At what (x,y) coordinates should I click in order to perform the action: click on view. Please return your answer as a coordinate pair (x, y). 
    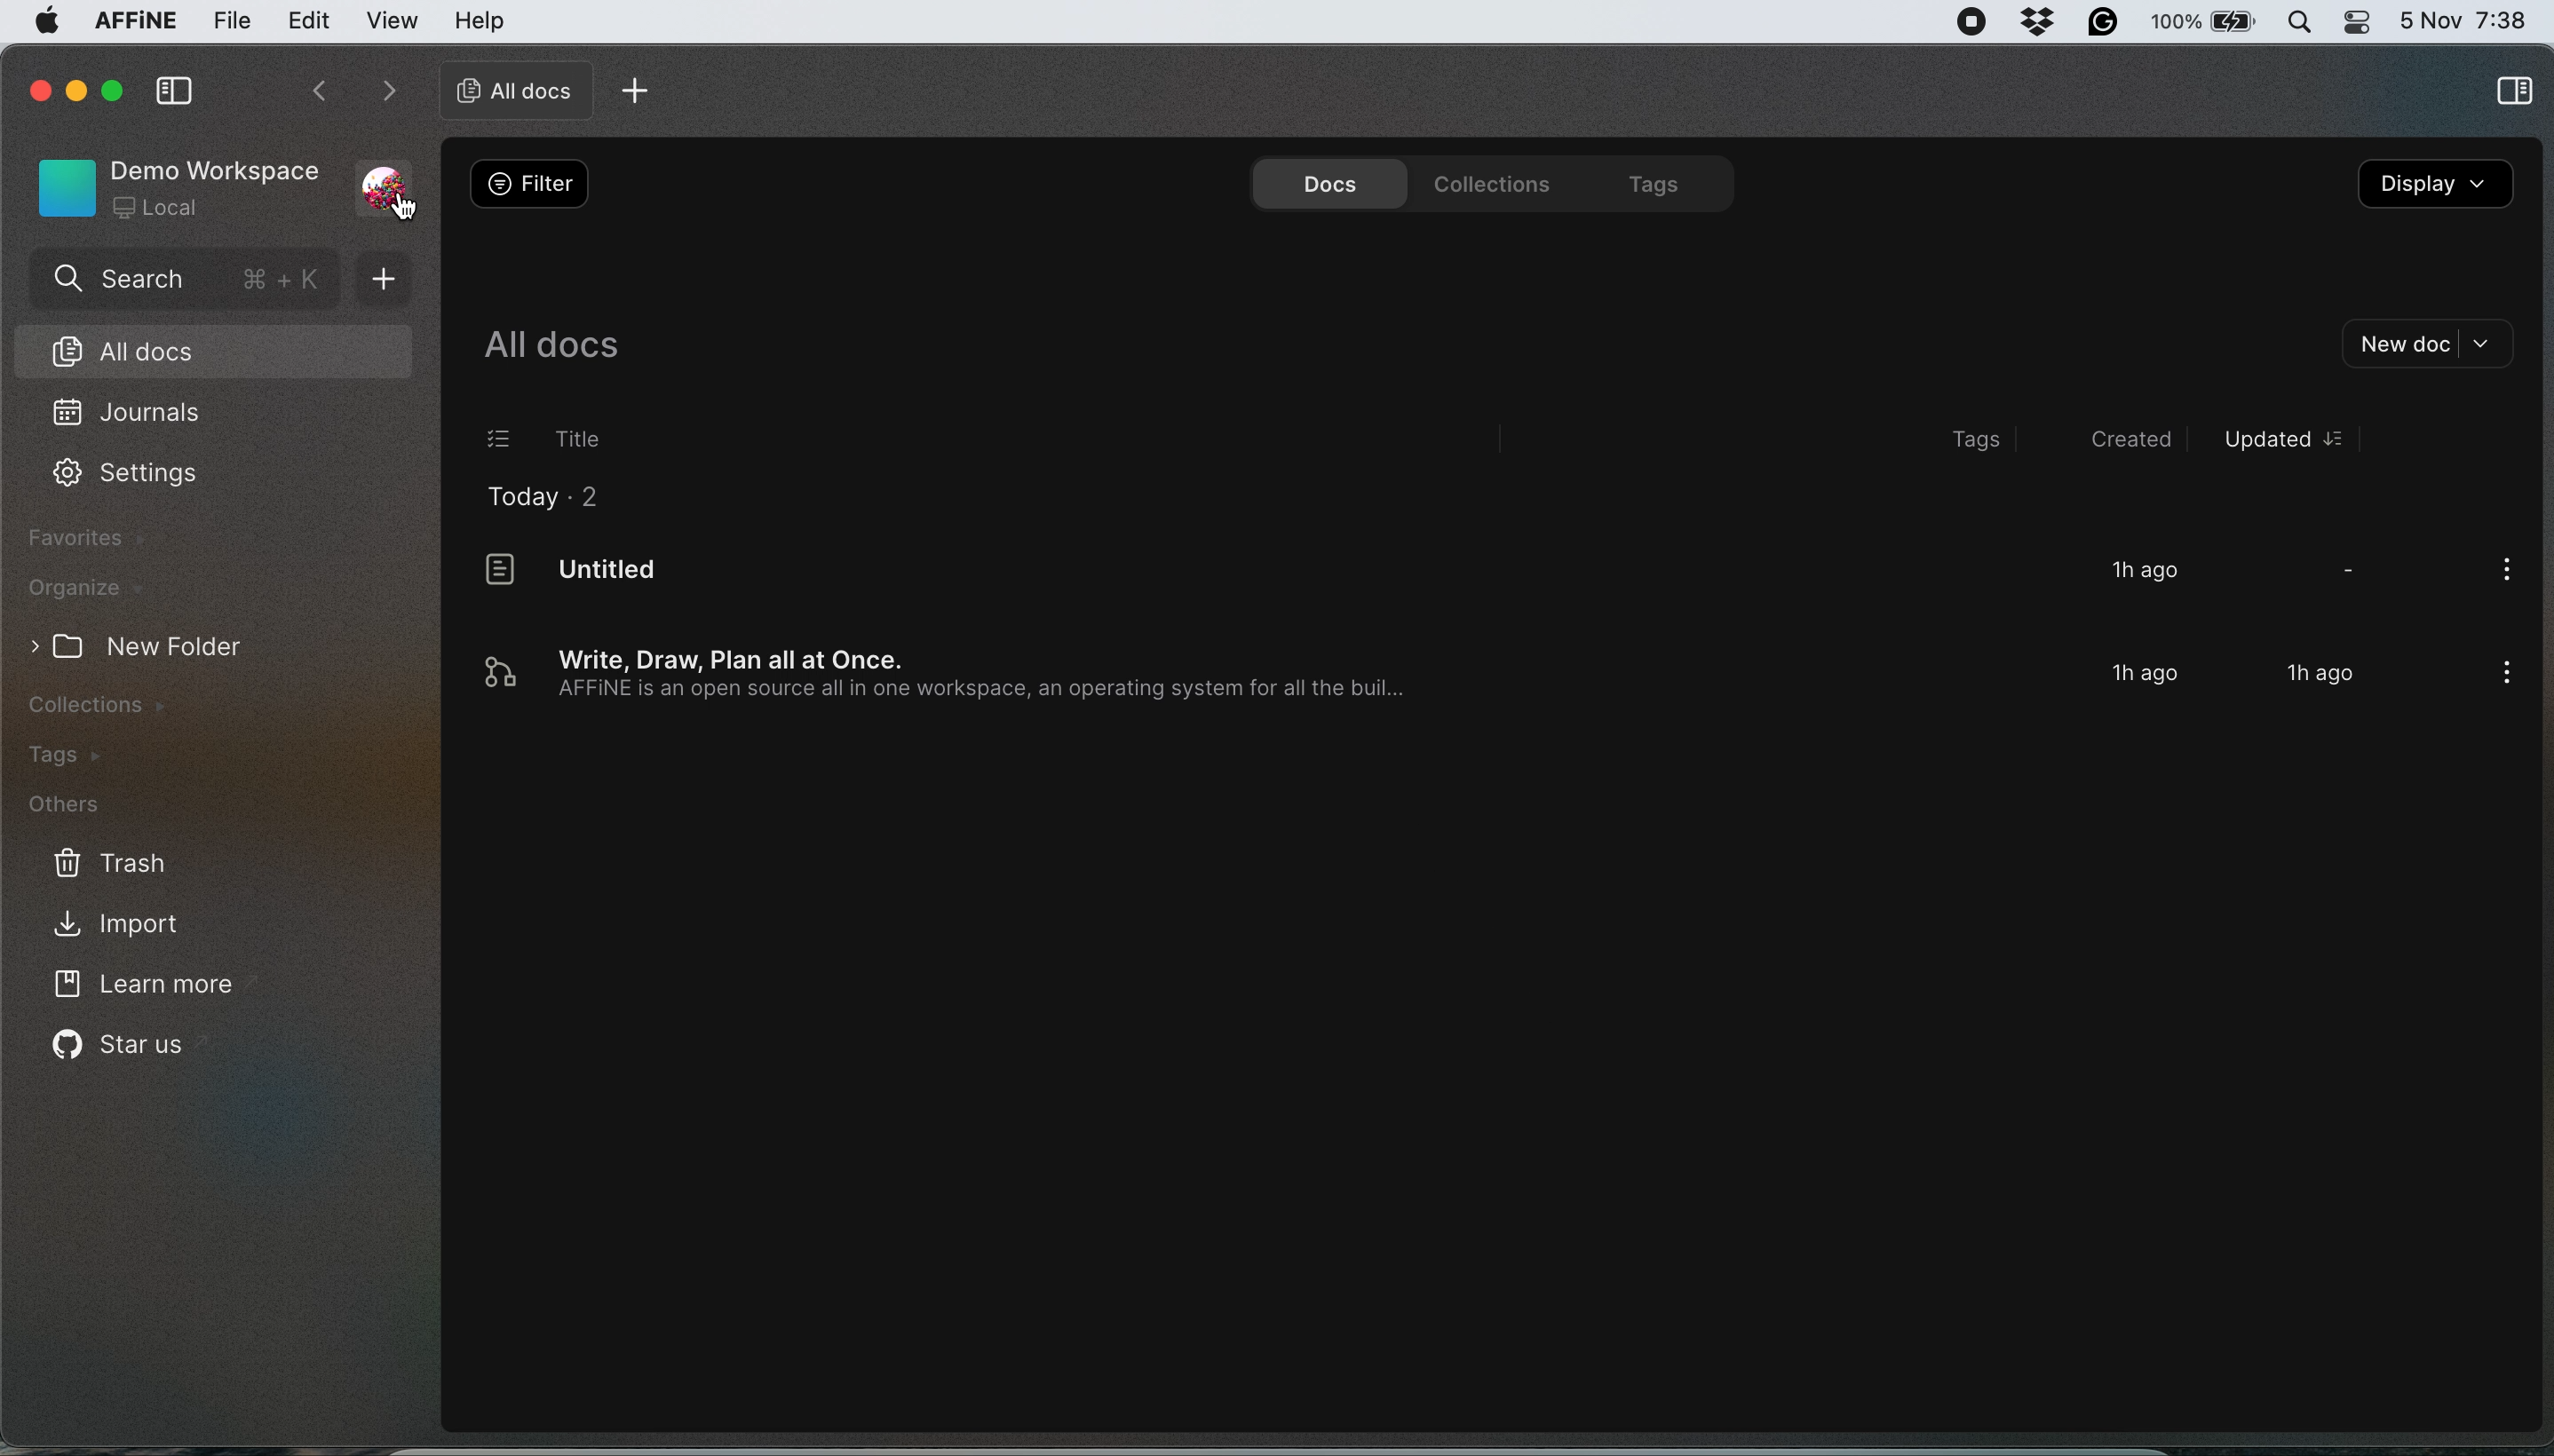
    Looking at the image, I should click on (395, 21).